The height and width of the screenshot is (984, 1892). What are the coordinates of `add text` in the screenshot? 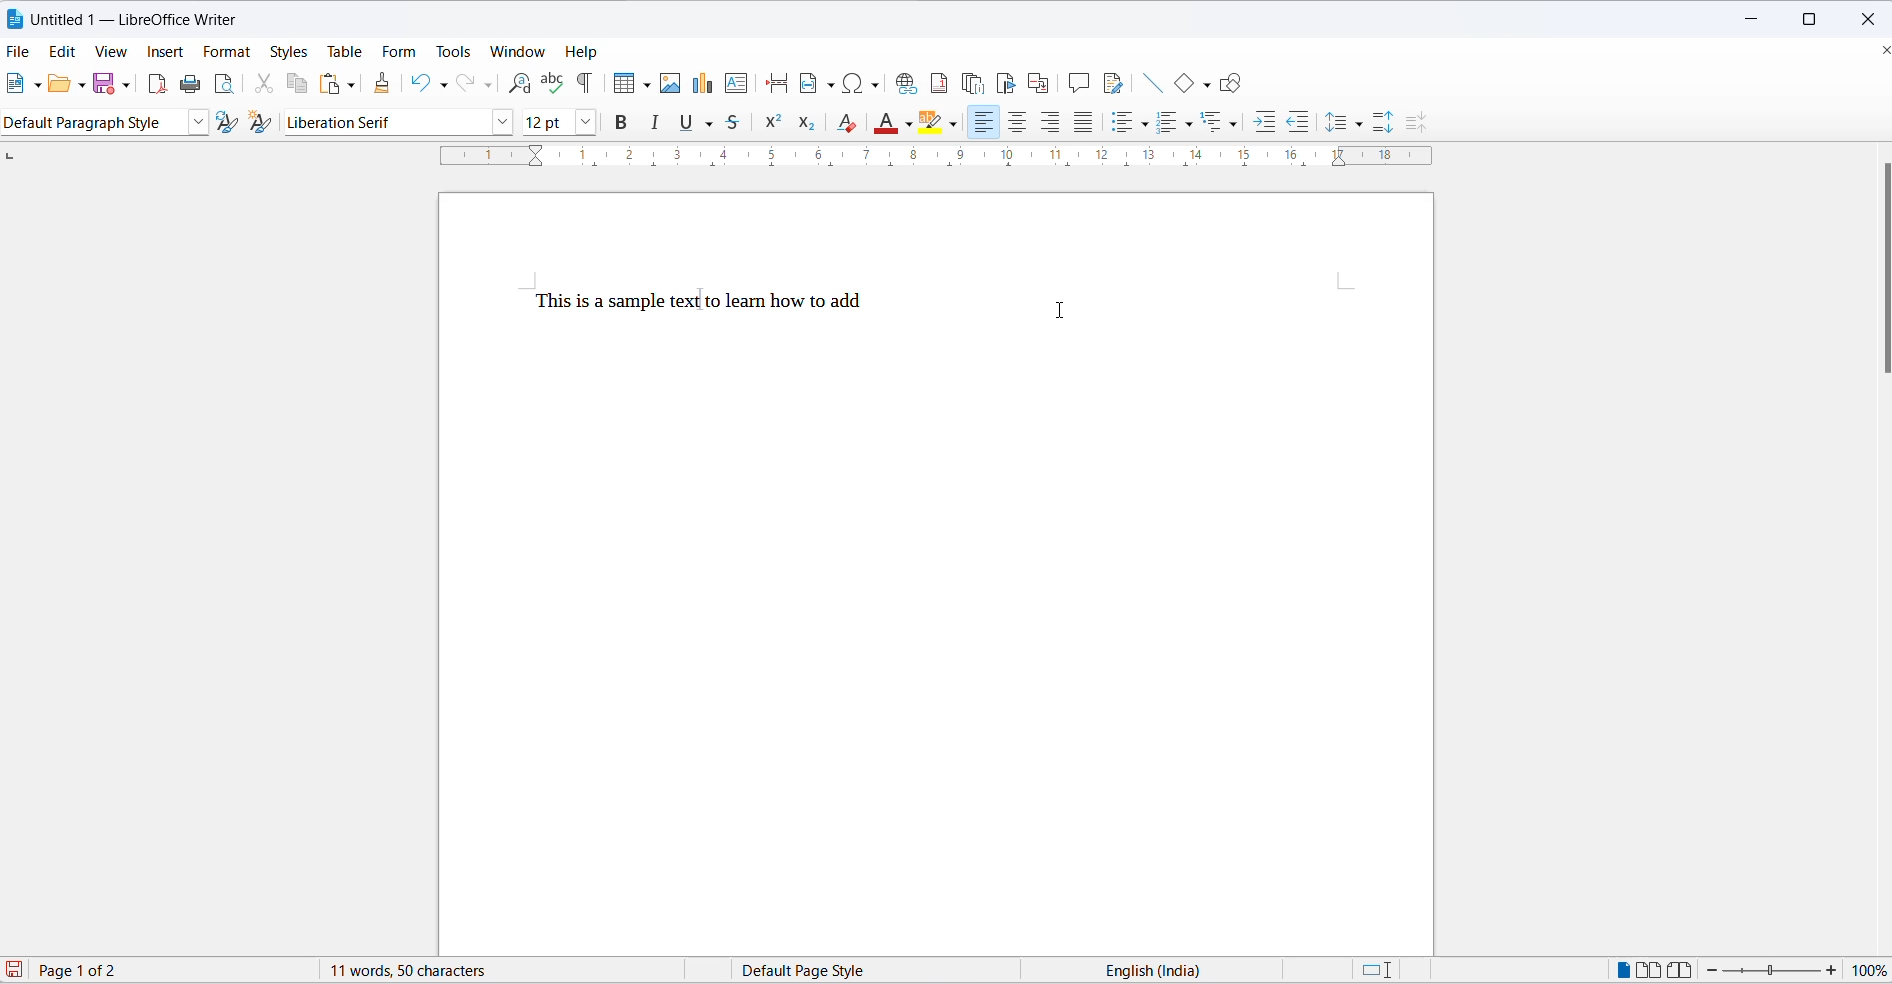 It's located at (739, 84).